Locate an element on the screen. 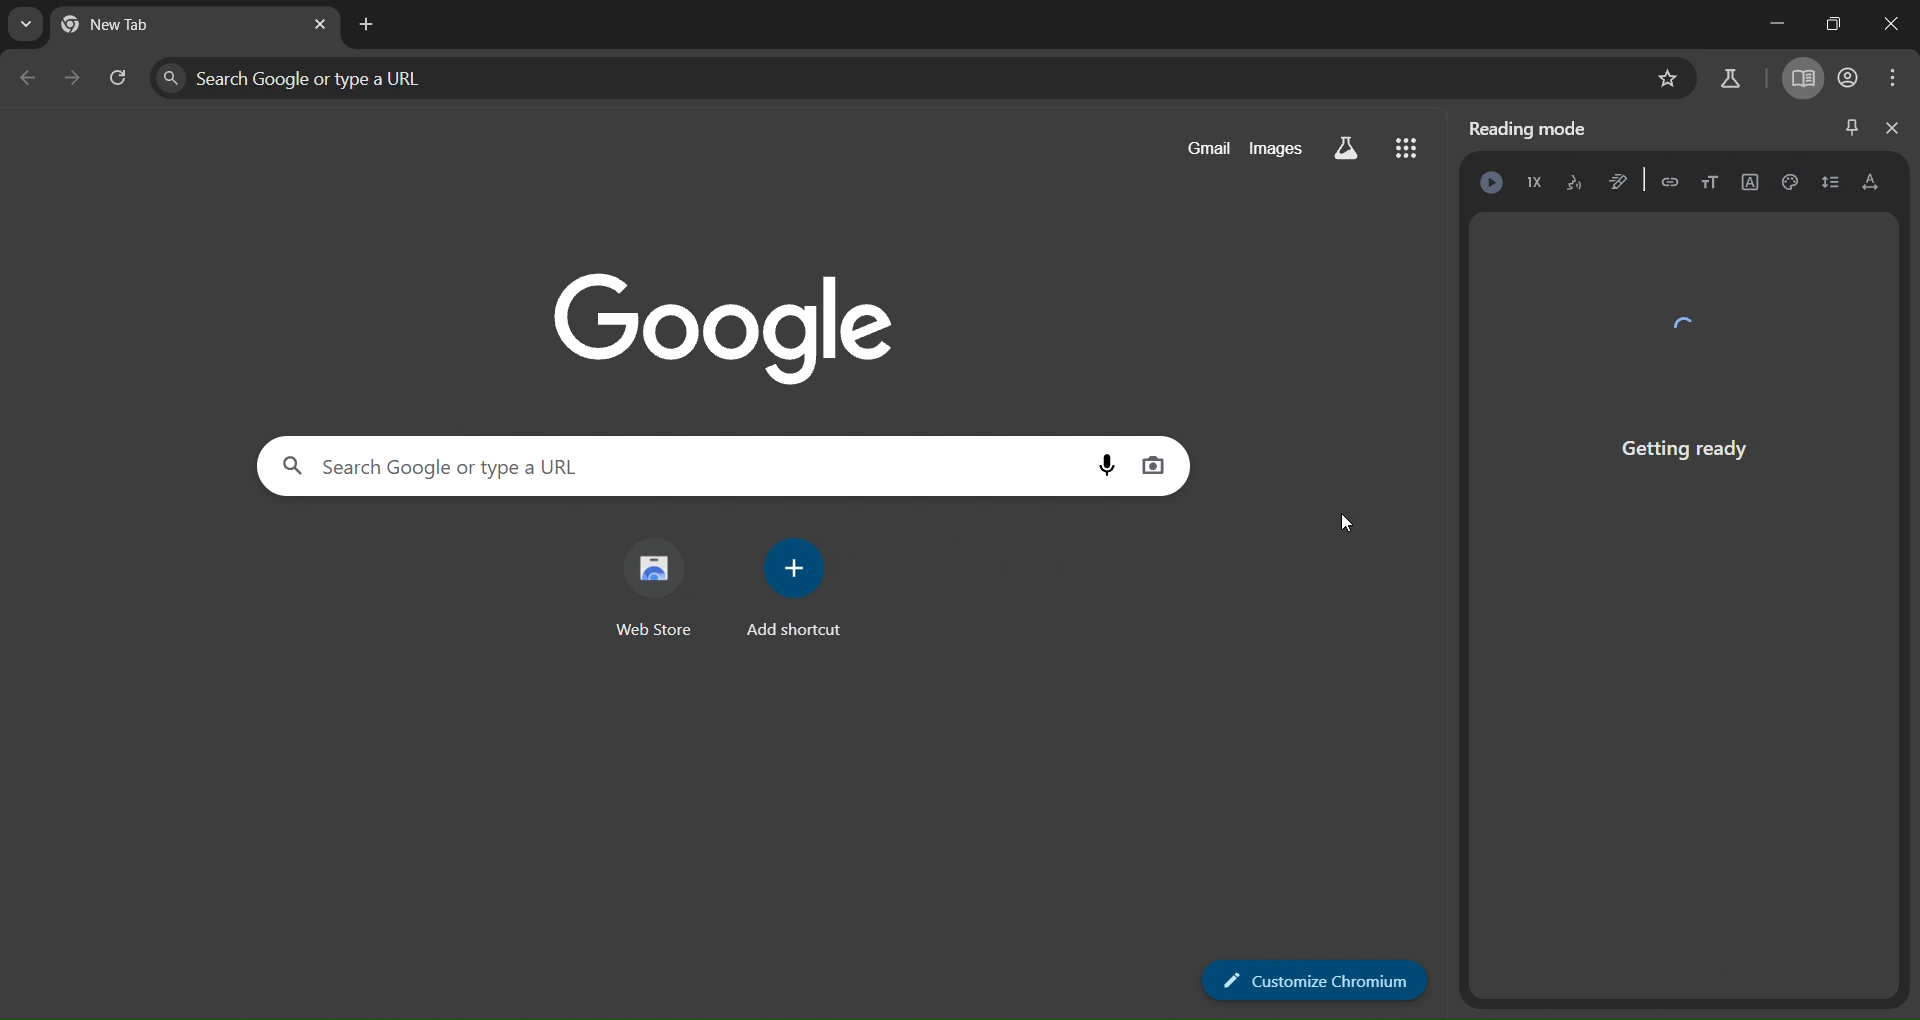  current tab is located at coordinates (157, 28).